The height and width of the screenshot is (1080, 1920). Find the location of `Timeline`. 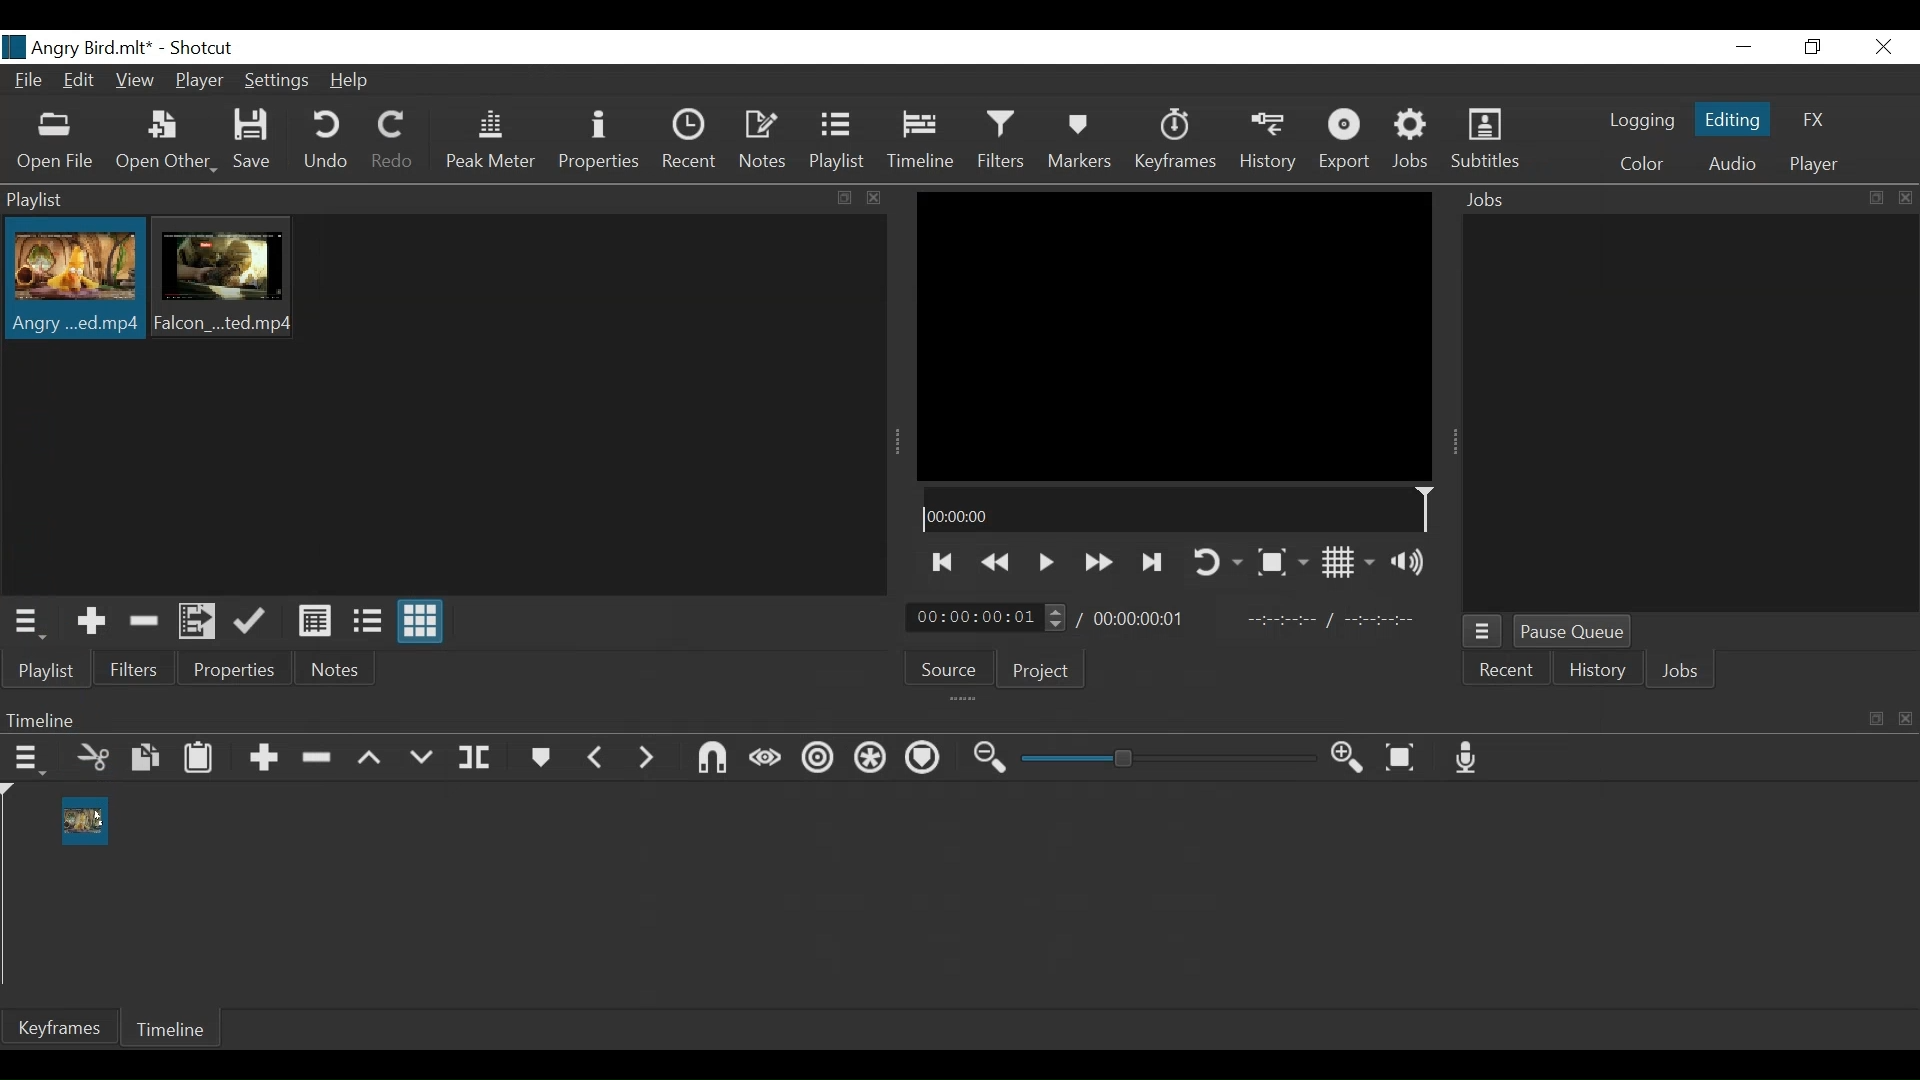

Timeline is located at coordinates (922, 140).